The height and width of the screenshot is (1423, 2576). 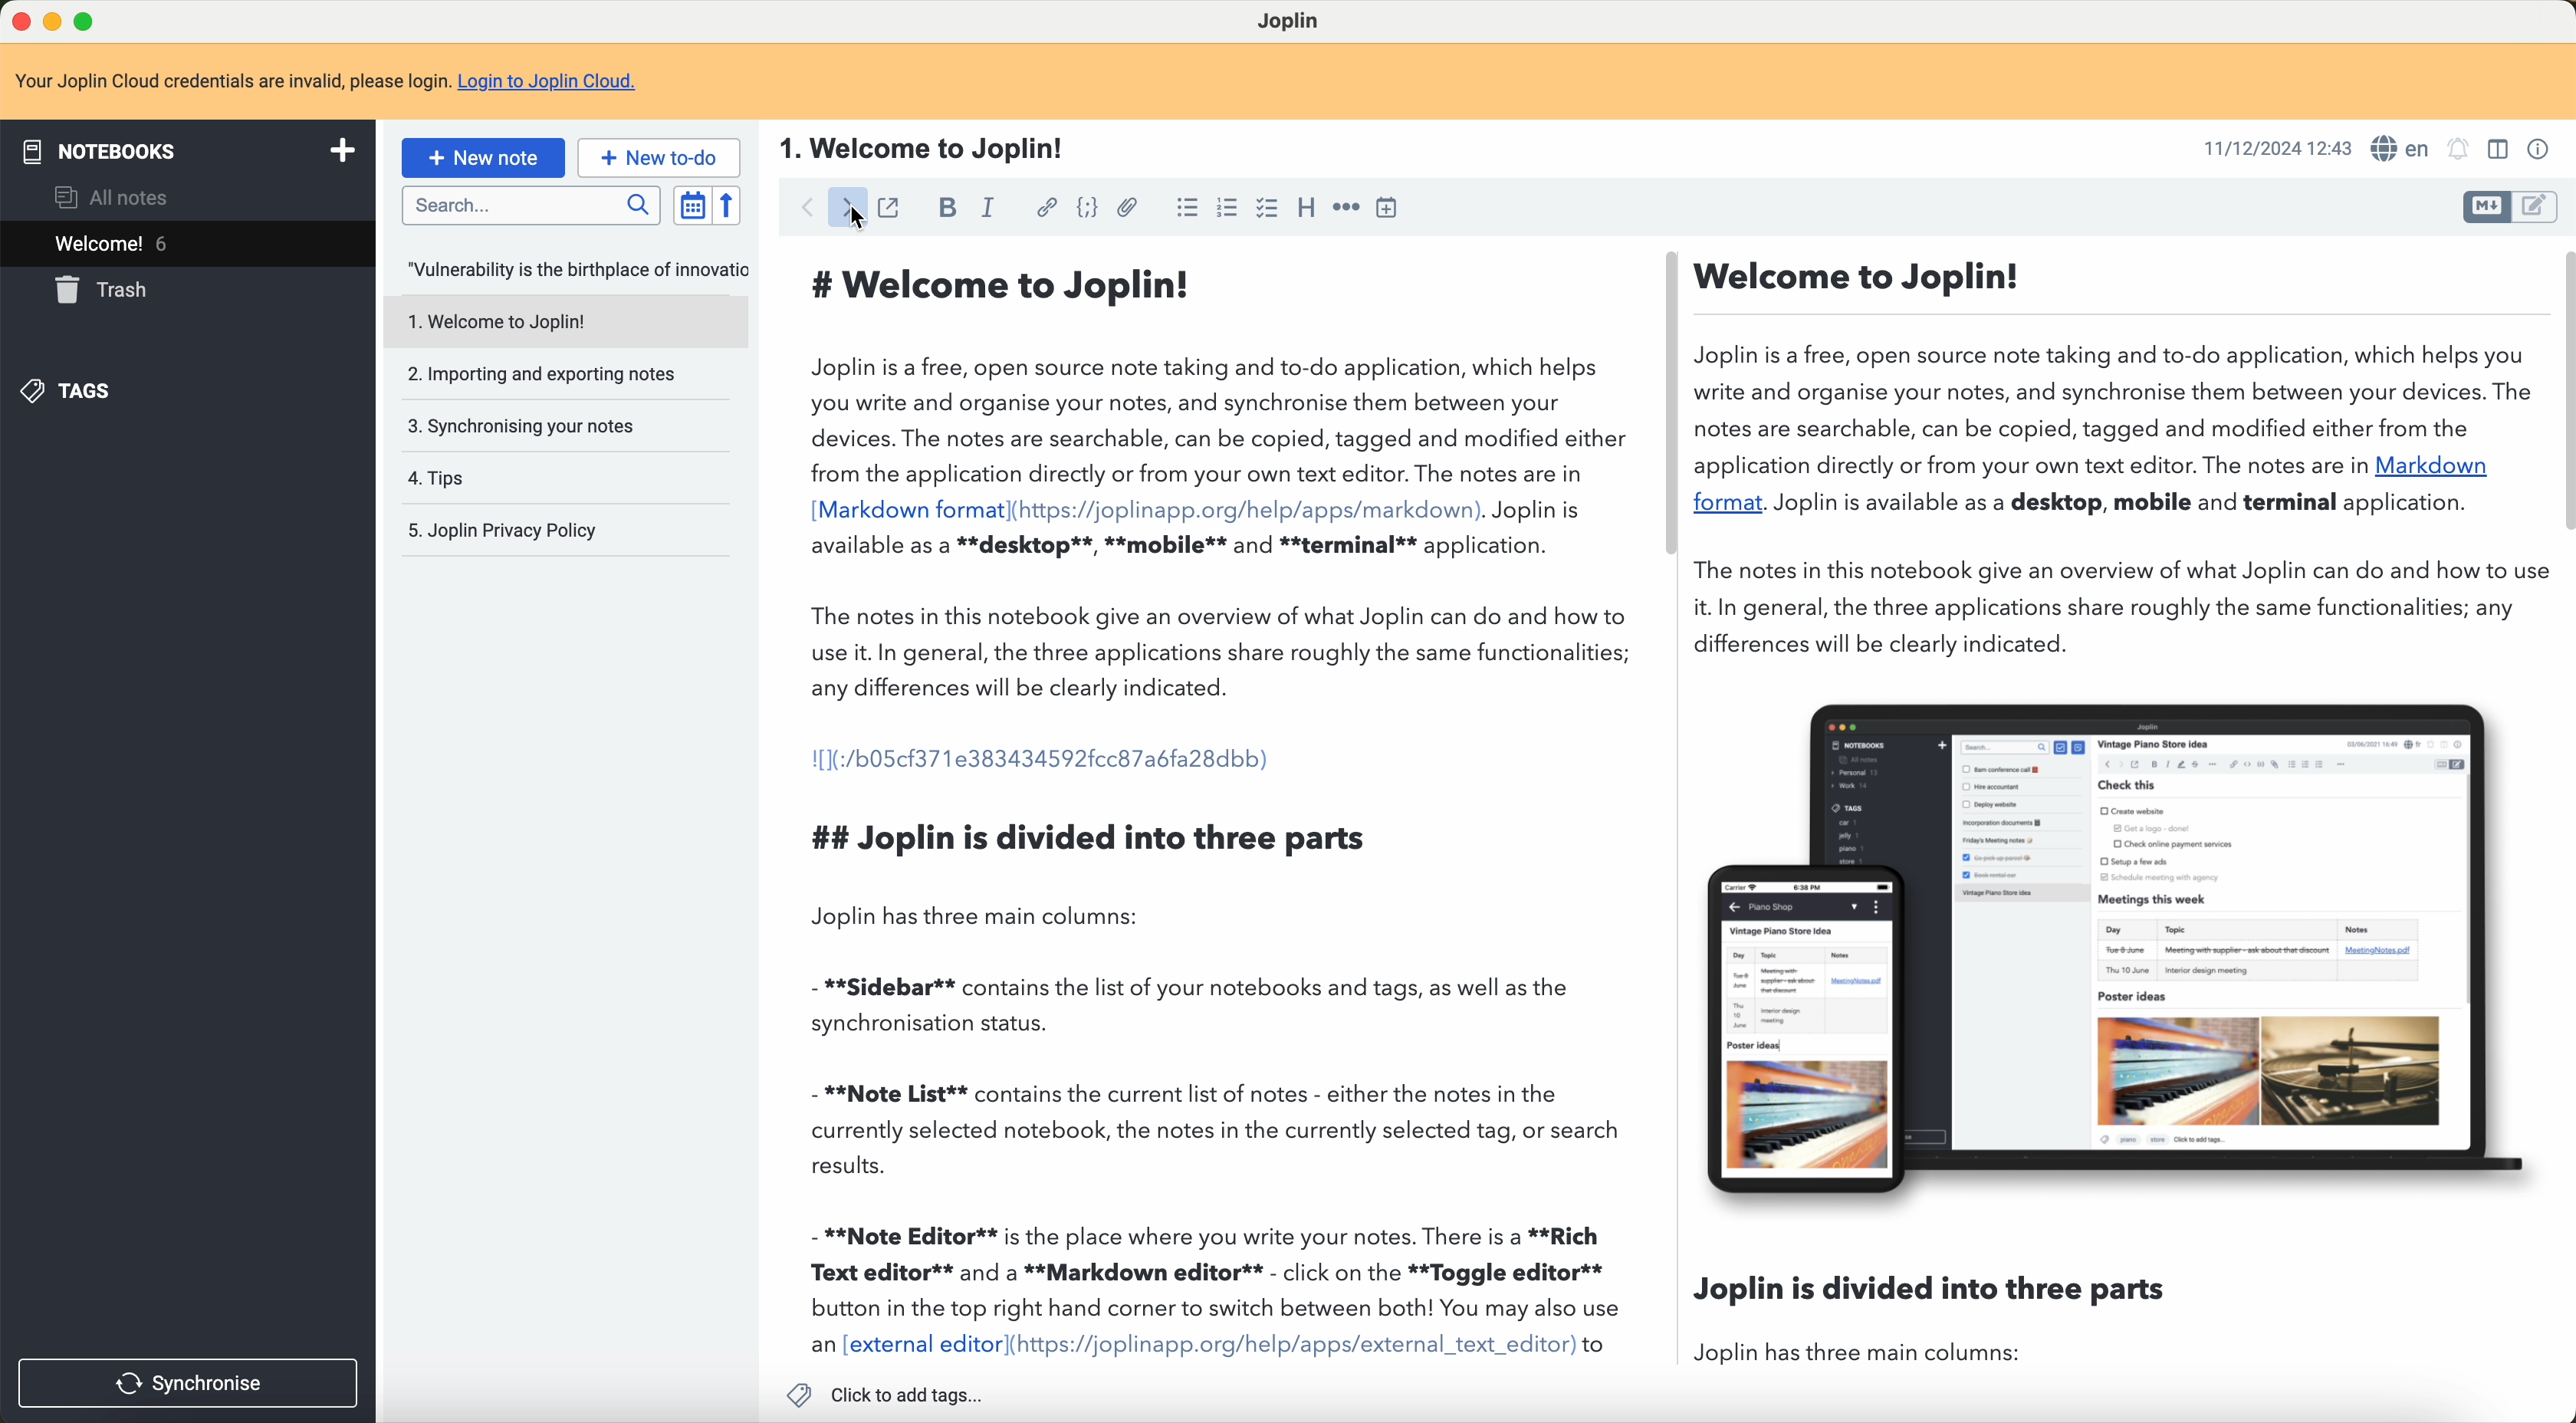 I want to click on - **Note Editor** is the place where you write your notes. There is a **Rich
Text editor** and a **Markdown editor** - click on the **Toggle editor**
button in the top right hand corner to switch between both! You may also use, so click(x=1227, y=1264).